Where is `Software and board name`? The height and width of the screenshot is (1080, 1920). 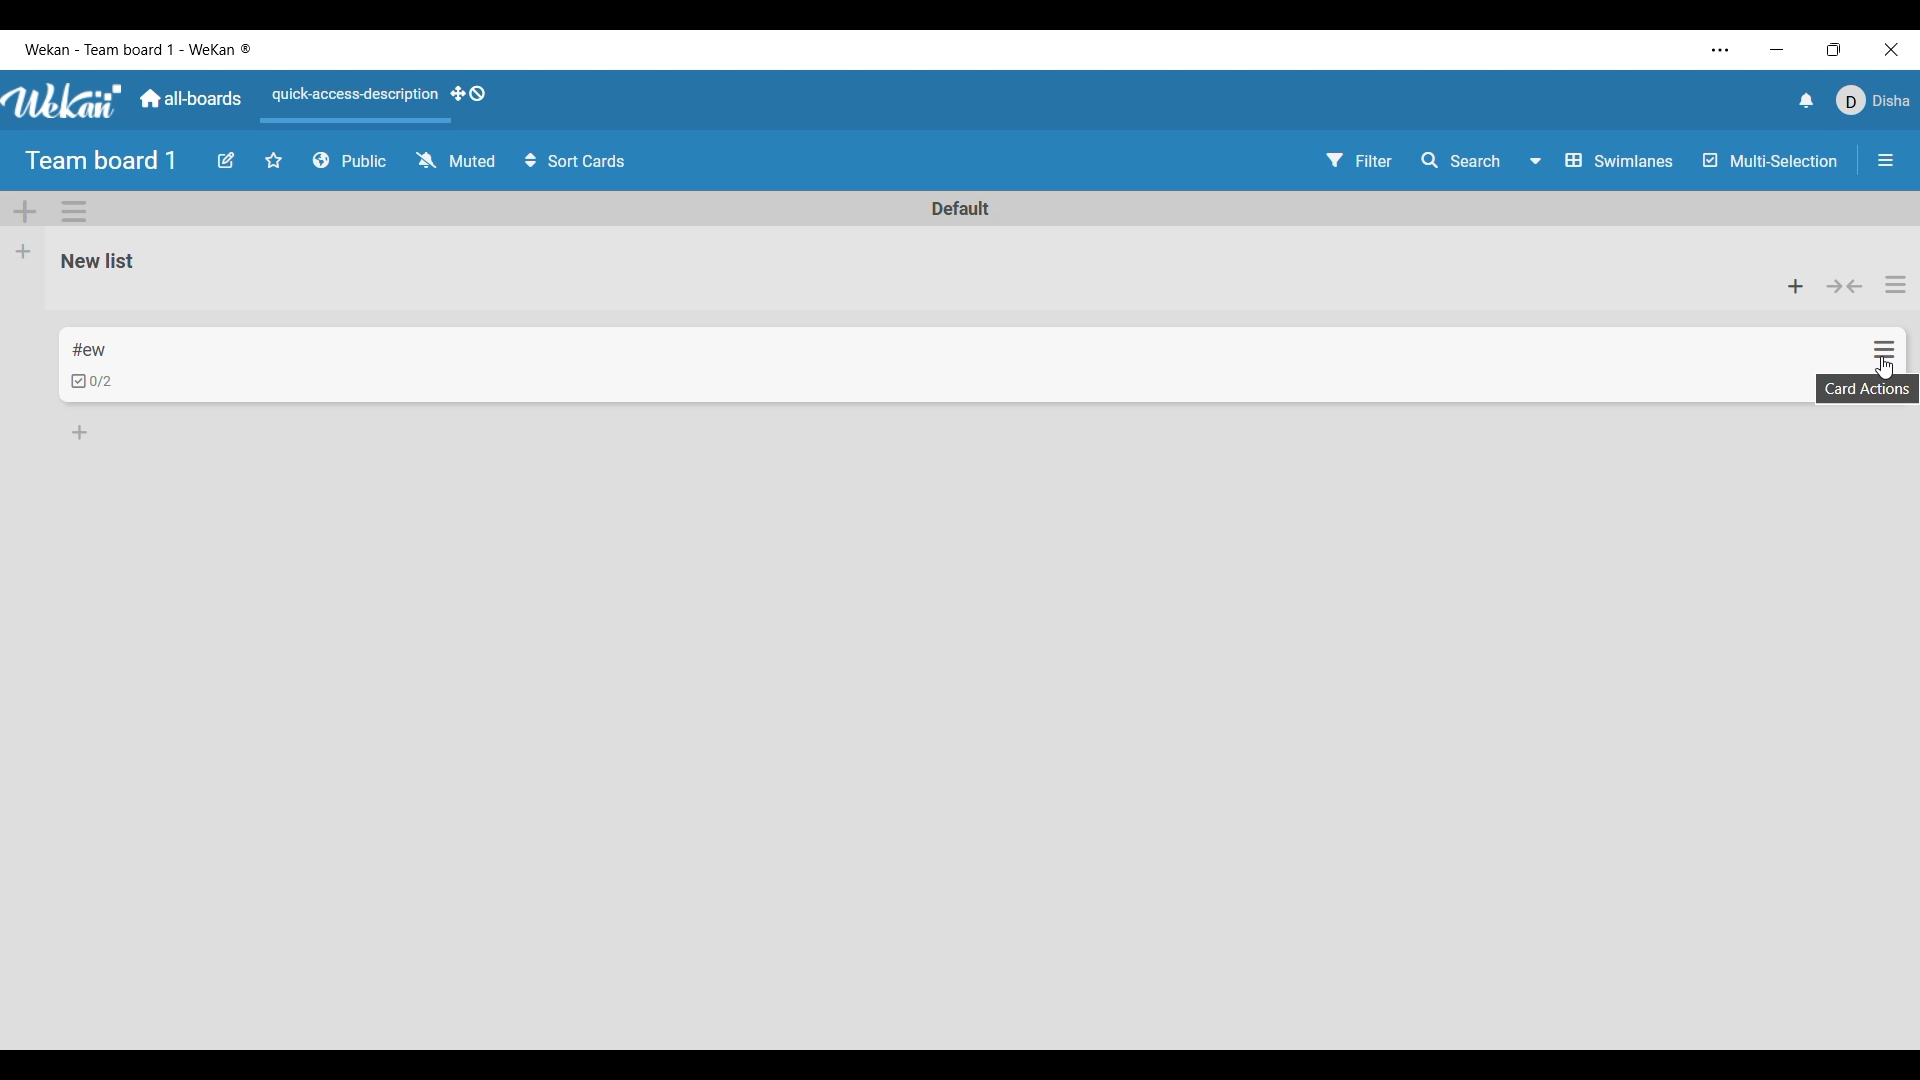
Software and board name is located at coordinates (138, 49).